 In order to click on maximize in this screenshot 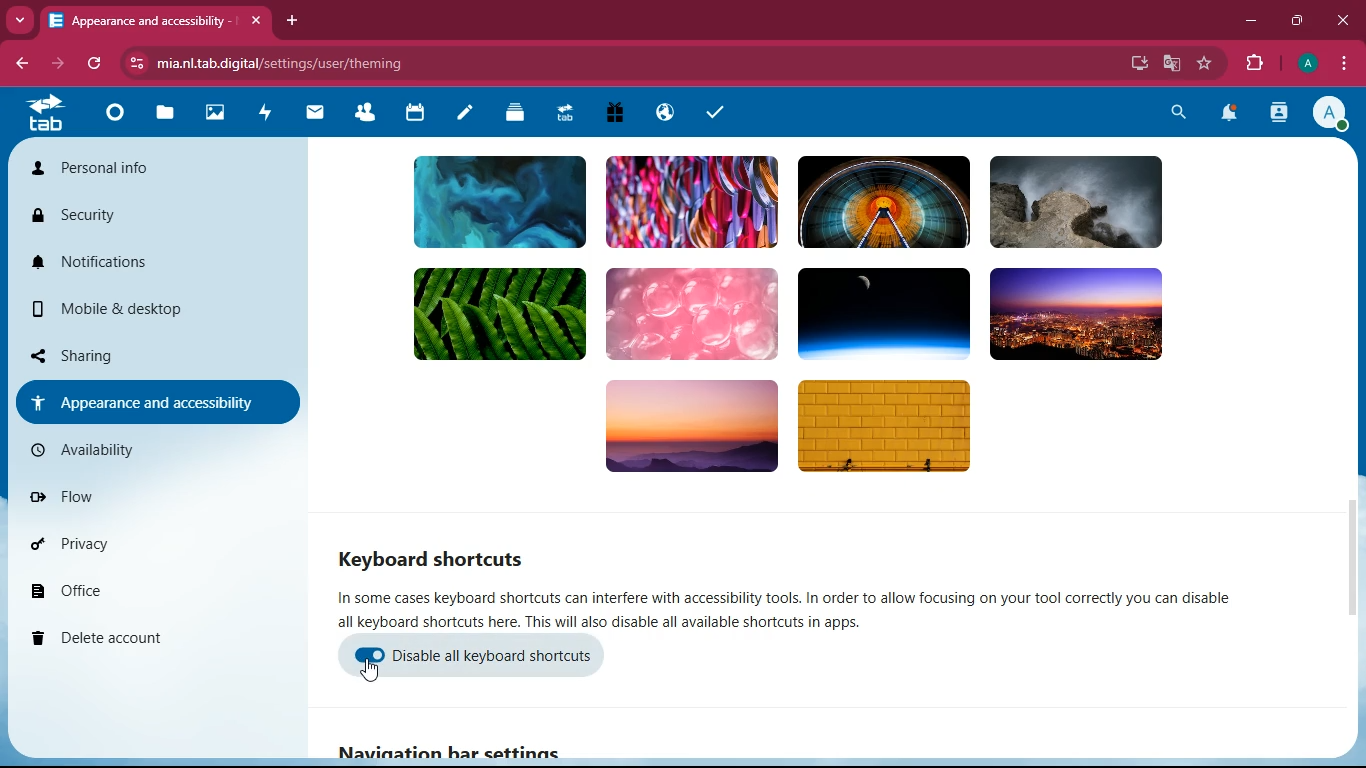, I will do `click(1297, 22)`.